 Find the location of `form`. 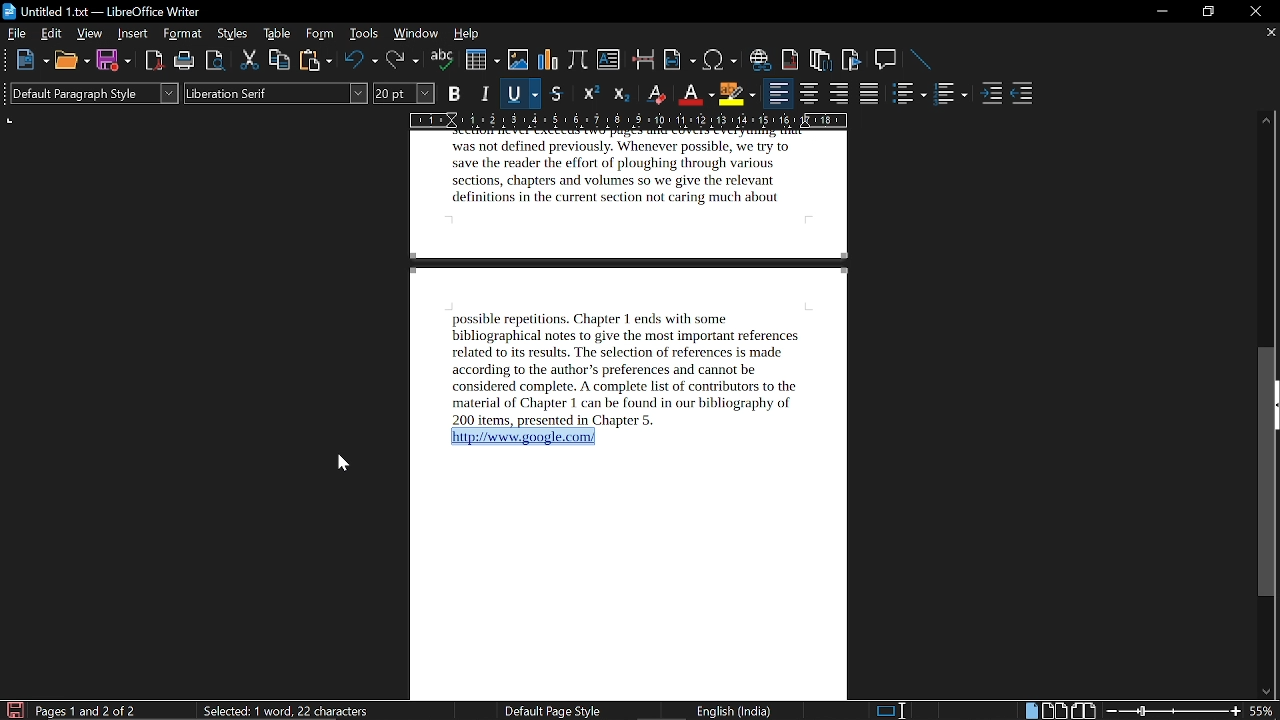

form is located at coordinates (321, 35).